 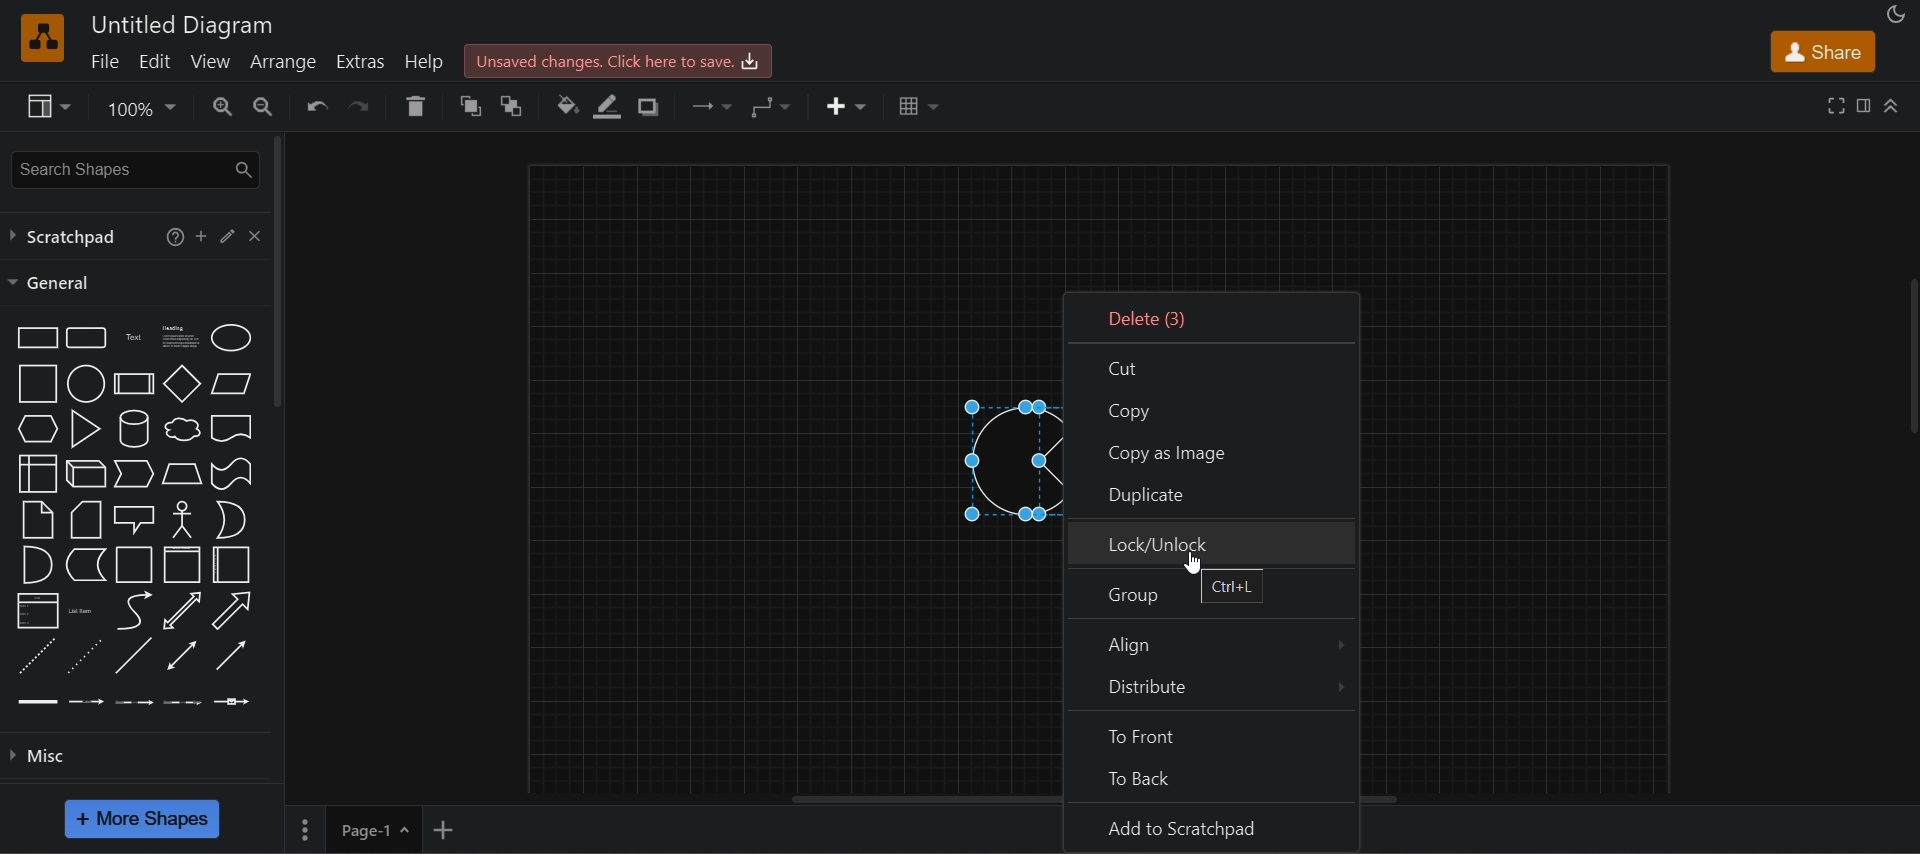 I want to click on delete, so click(x=415, y=106).